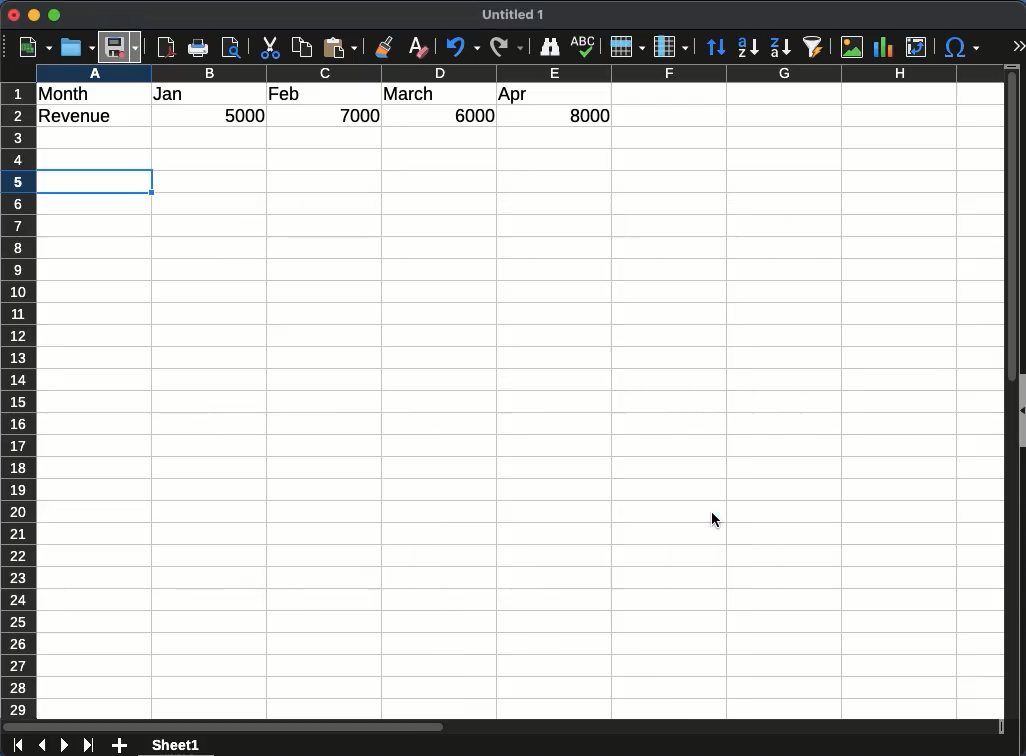 The image size is (1026, 756). Describe the element at coordinates (33, 47) in the screenshot. I see `new` at that location.